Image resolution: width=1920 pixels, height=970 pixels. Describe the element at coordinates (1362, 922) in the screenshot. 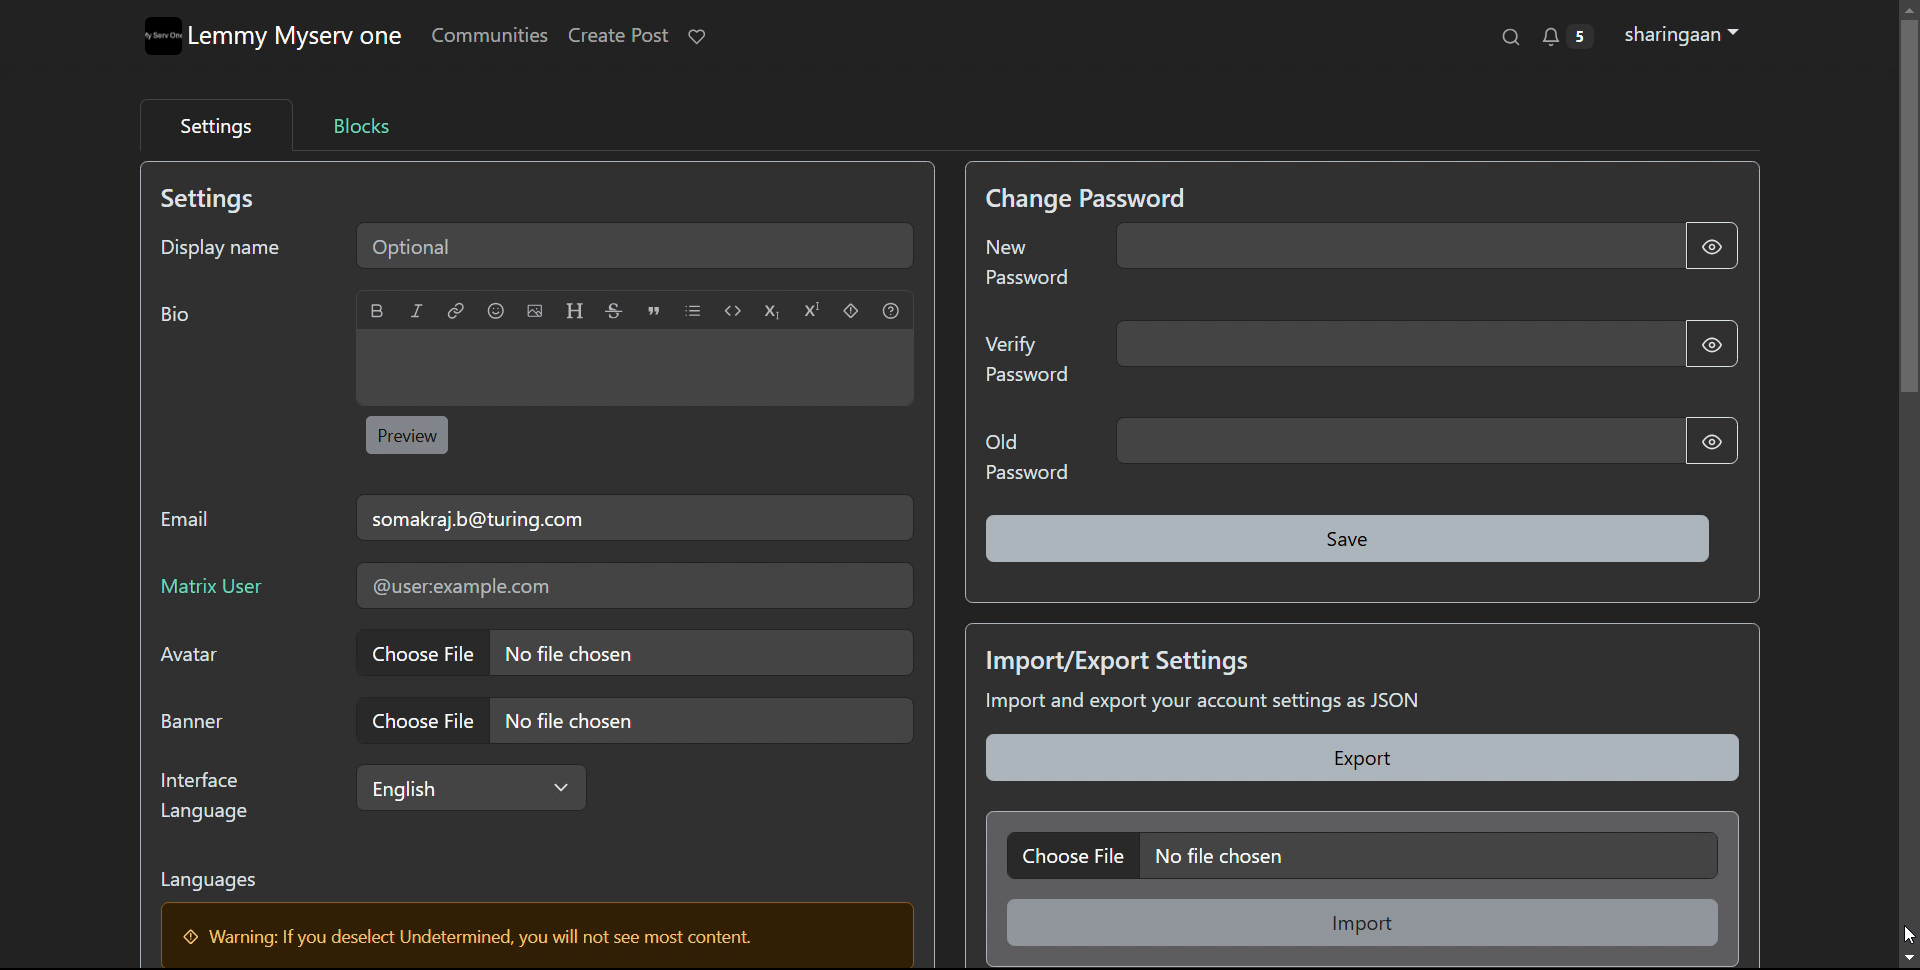

I see `import` at that location.